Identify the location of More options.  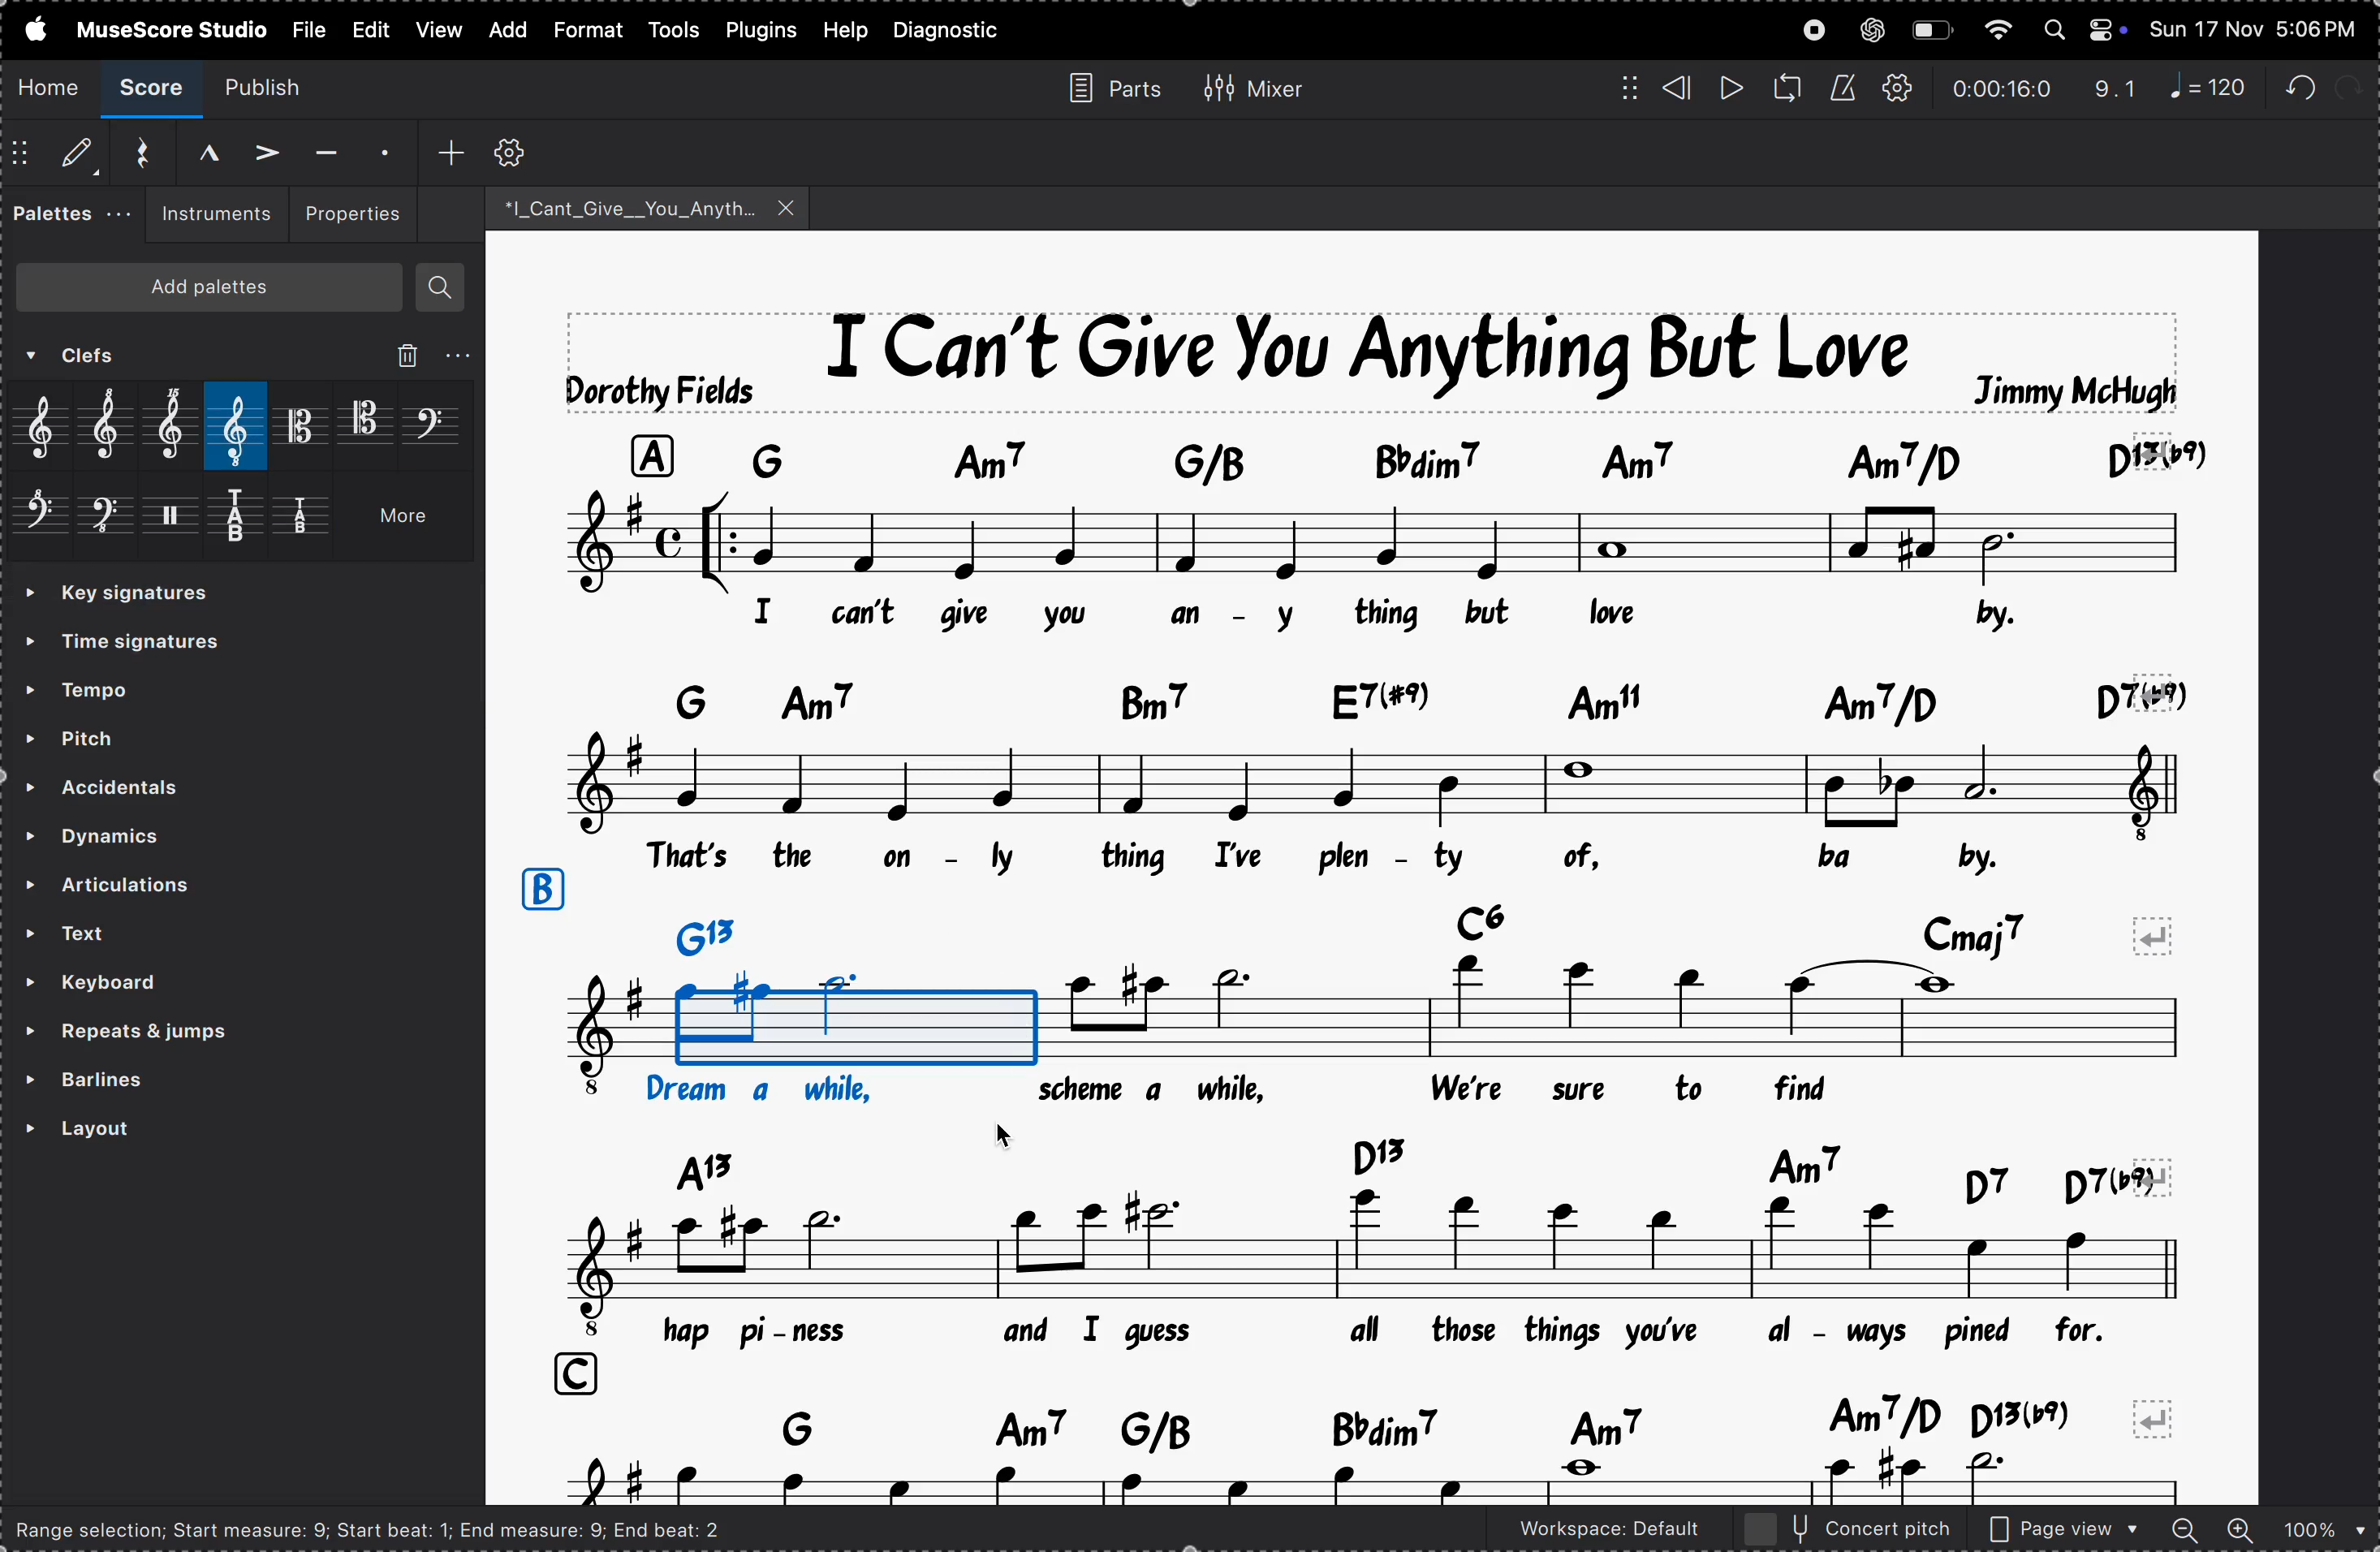
(463, 349).